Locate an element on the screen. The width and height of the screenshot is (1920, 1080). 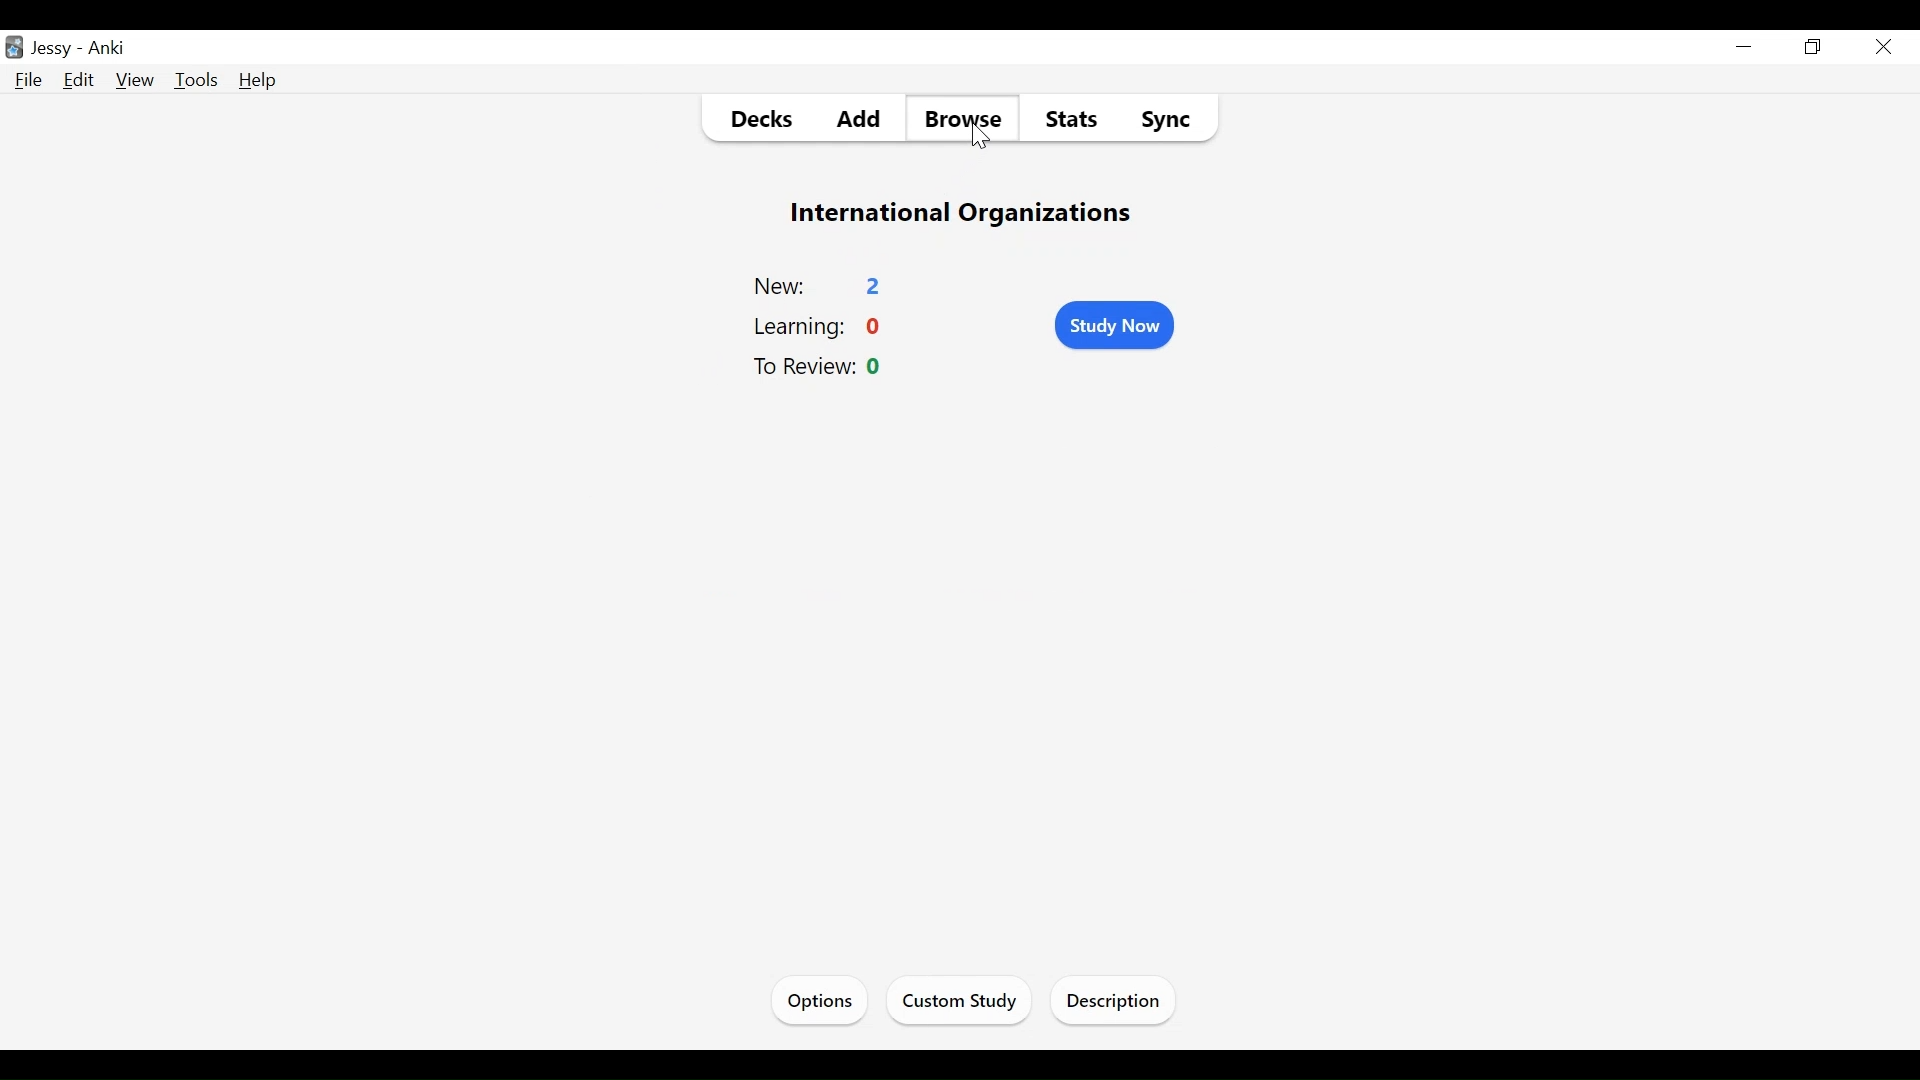
Browse is located at coordinates (963, 120).